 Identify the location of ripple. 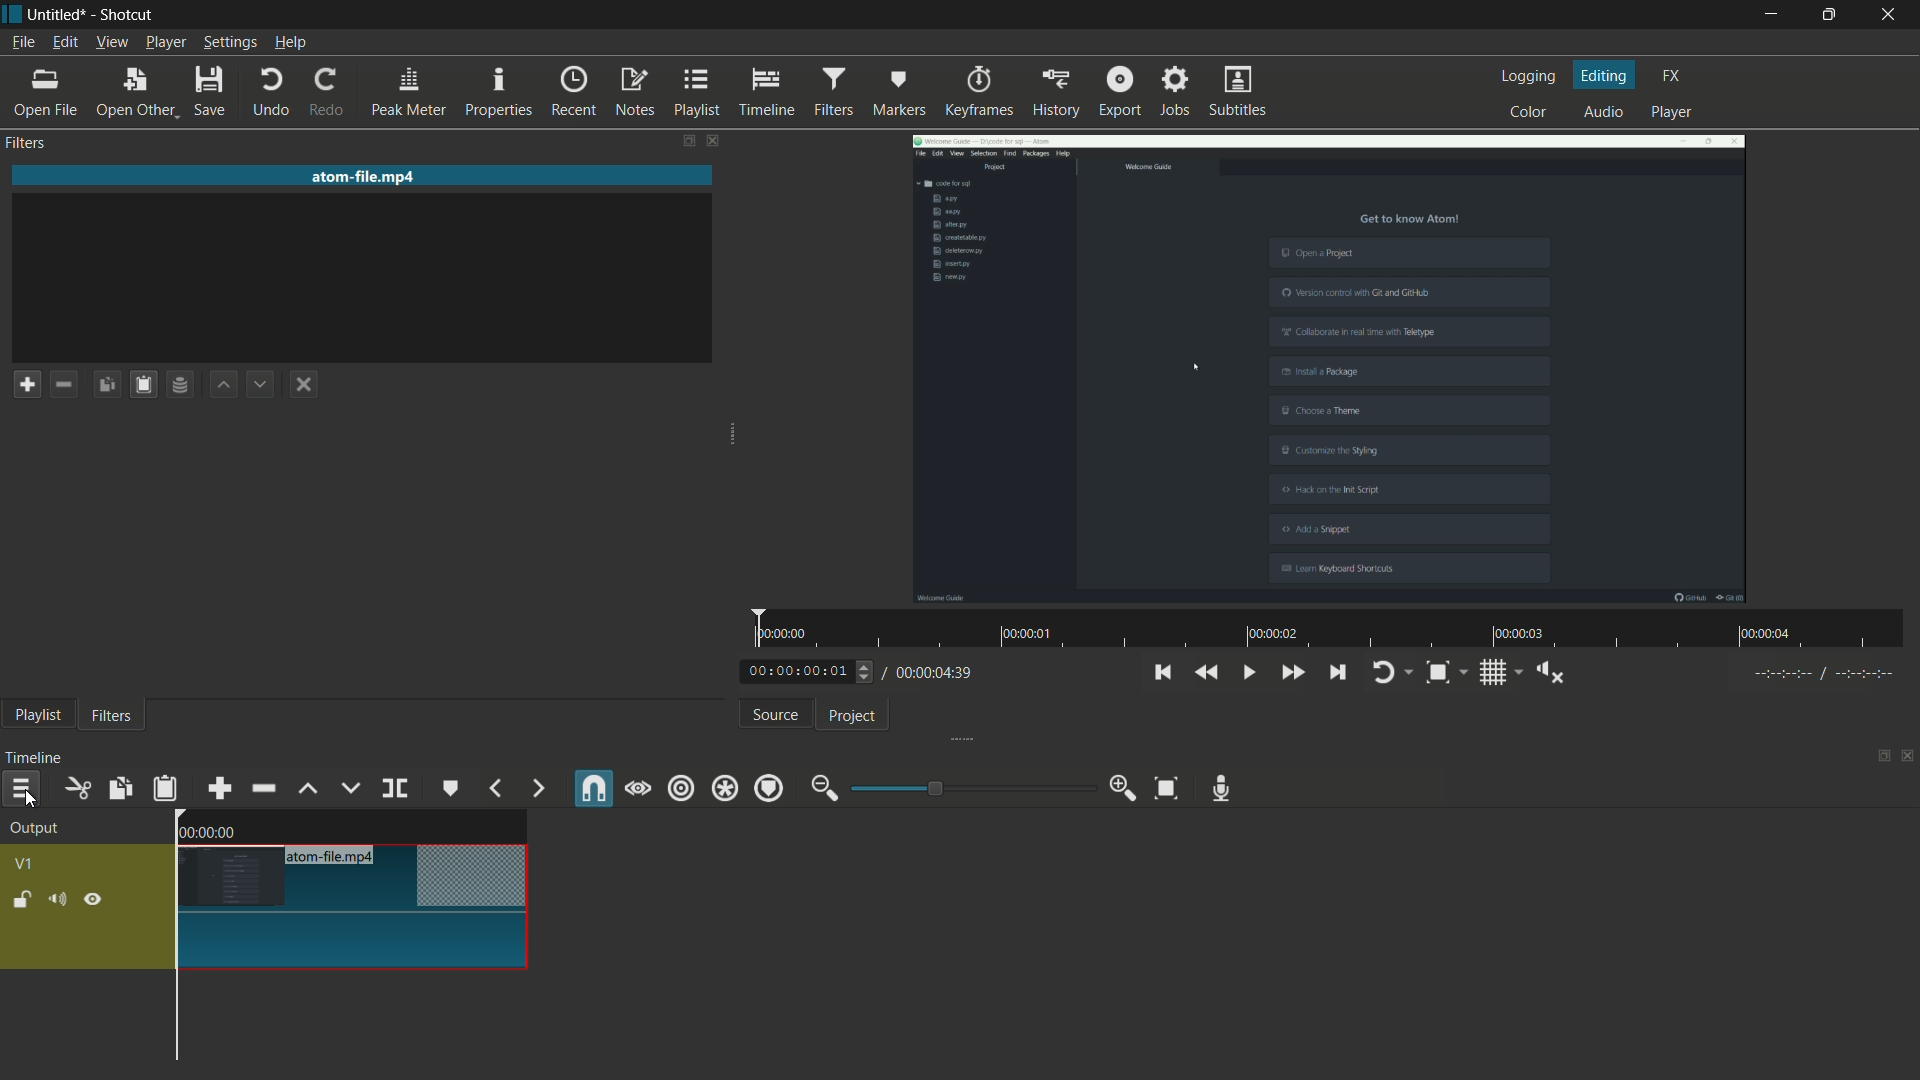
(680, 791).